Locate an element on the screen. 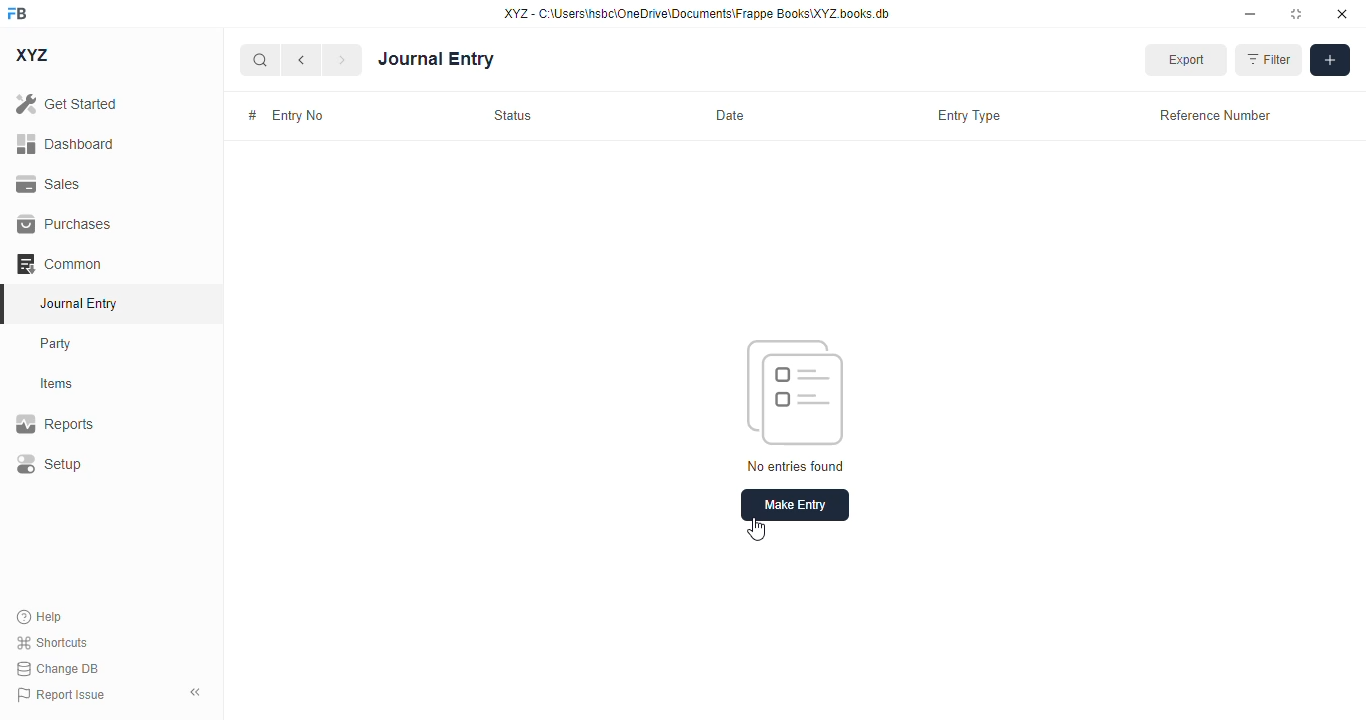  reports is located at coordinates (55, 423).